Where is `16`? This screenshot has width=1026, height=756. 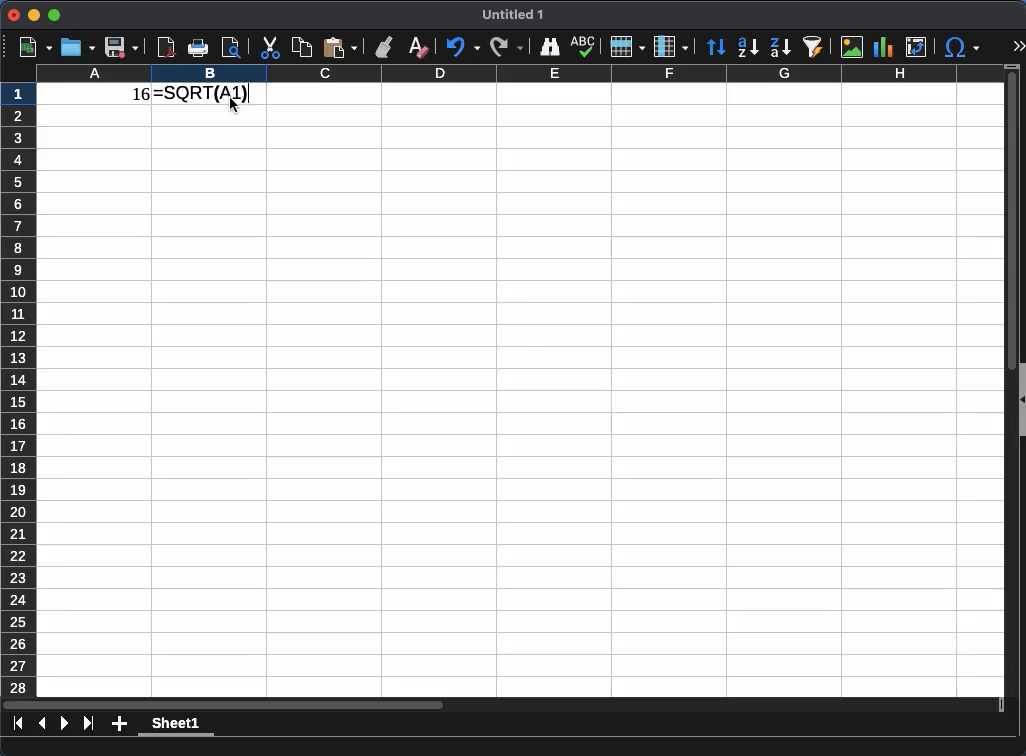 16 is located at coordinates (133, 97).